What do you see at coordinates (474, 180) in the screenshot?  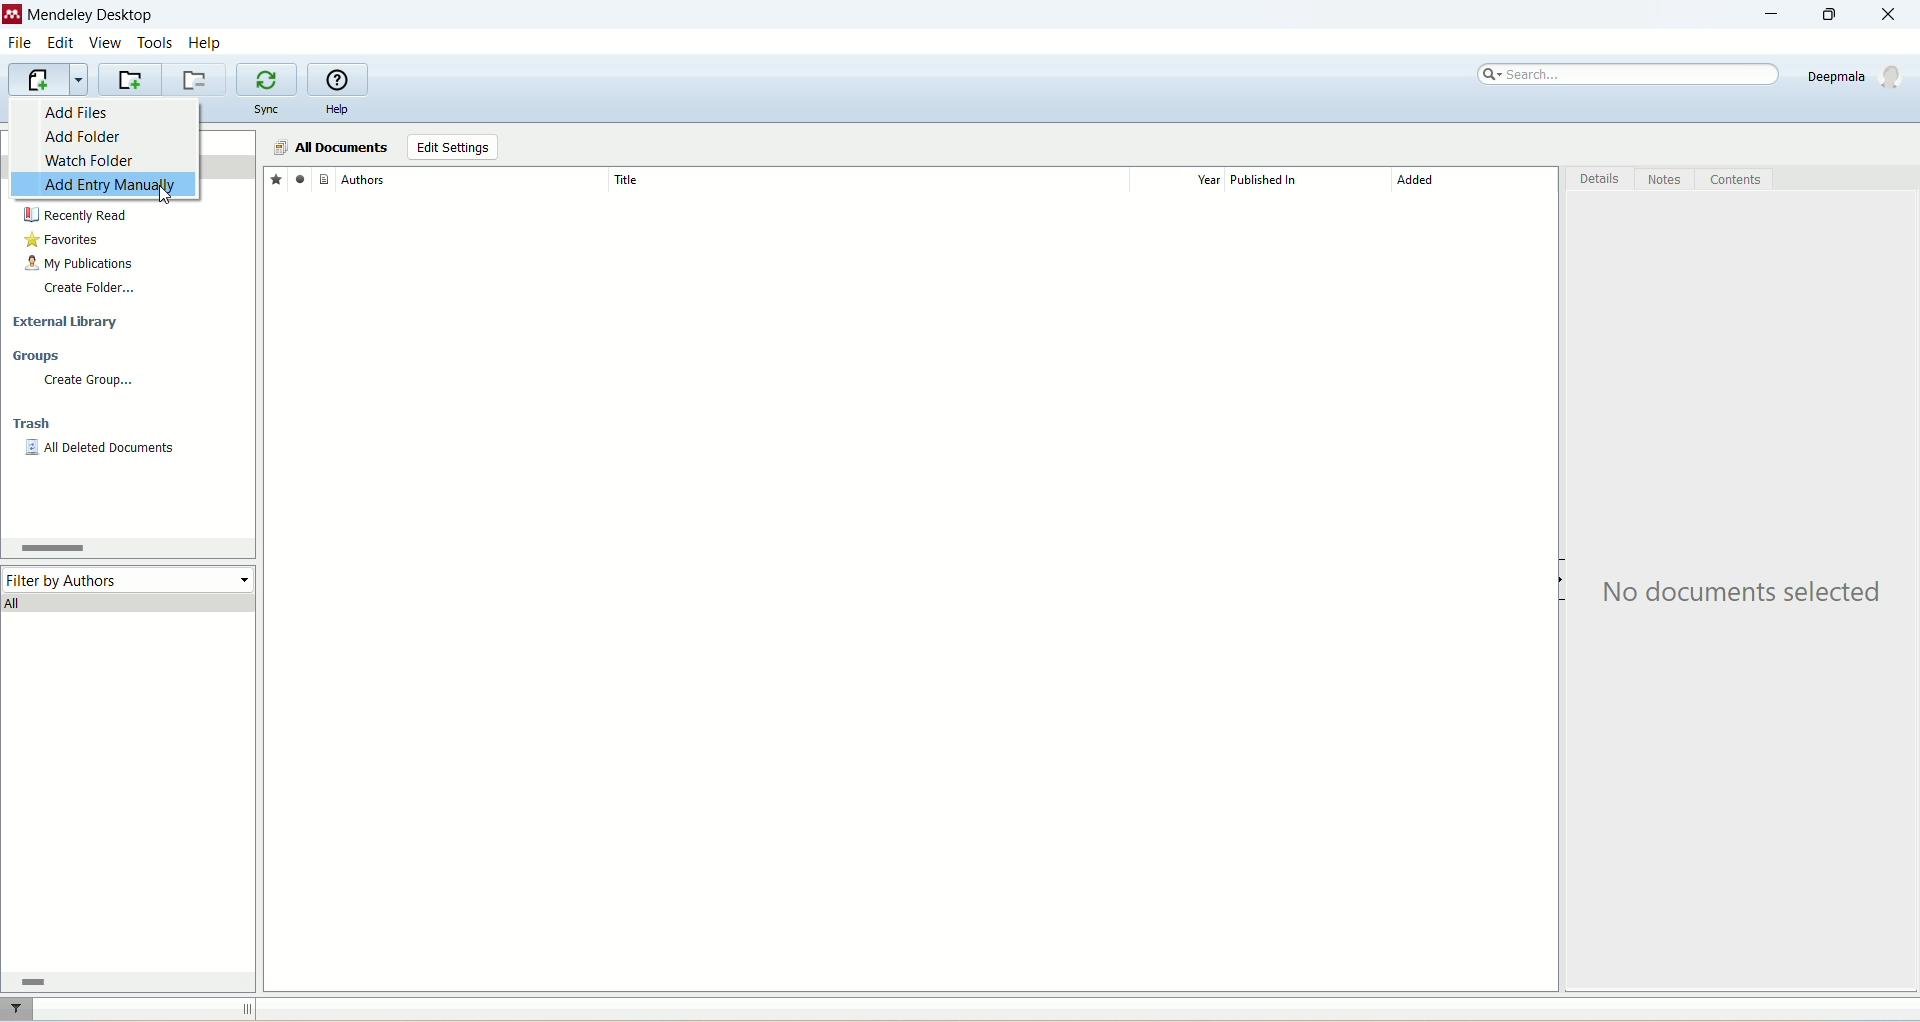 I see `author` at bounding box center [474, 180].